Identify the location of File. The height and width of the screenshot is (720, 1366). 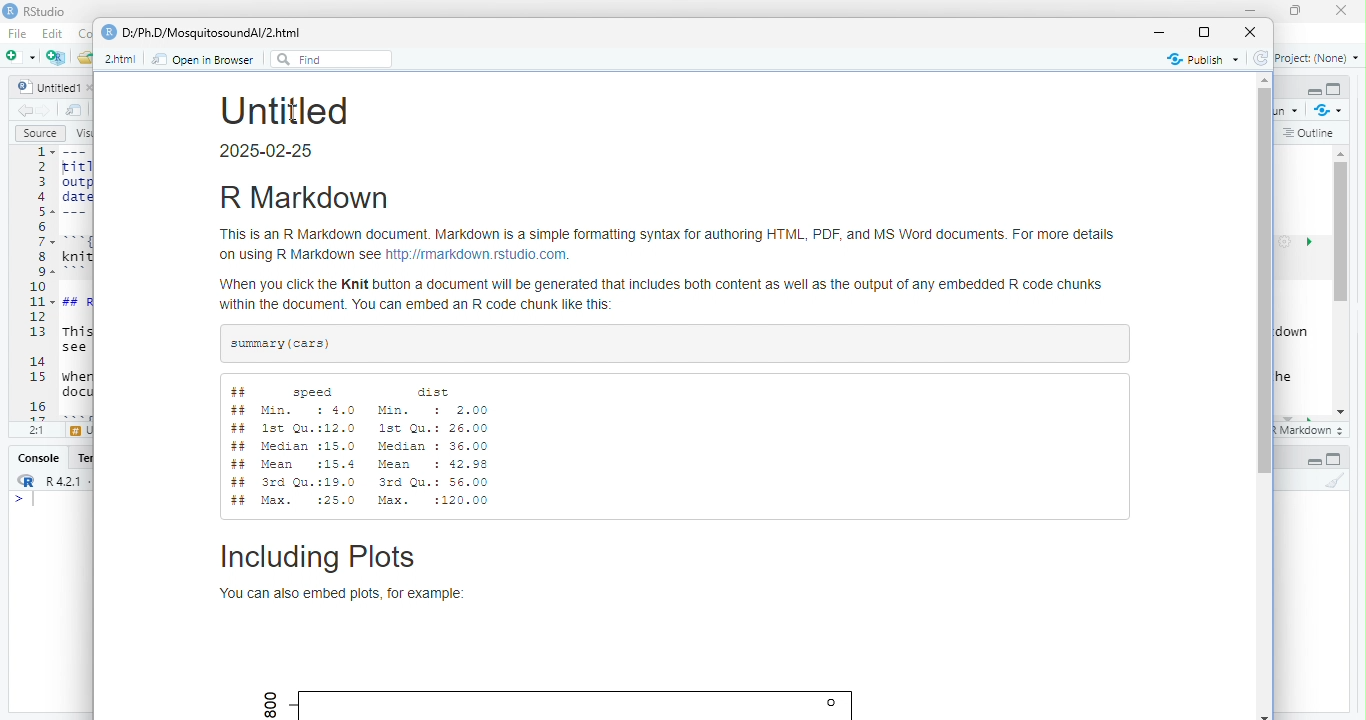
(20, 34).